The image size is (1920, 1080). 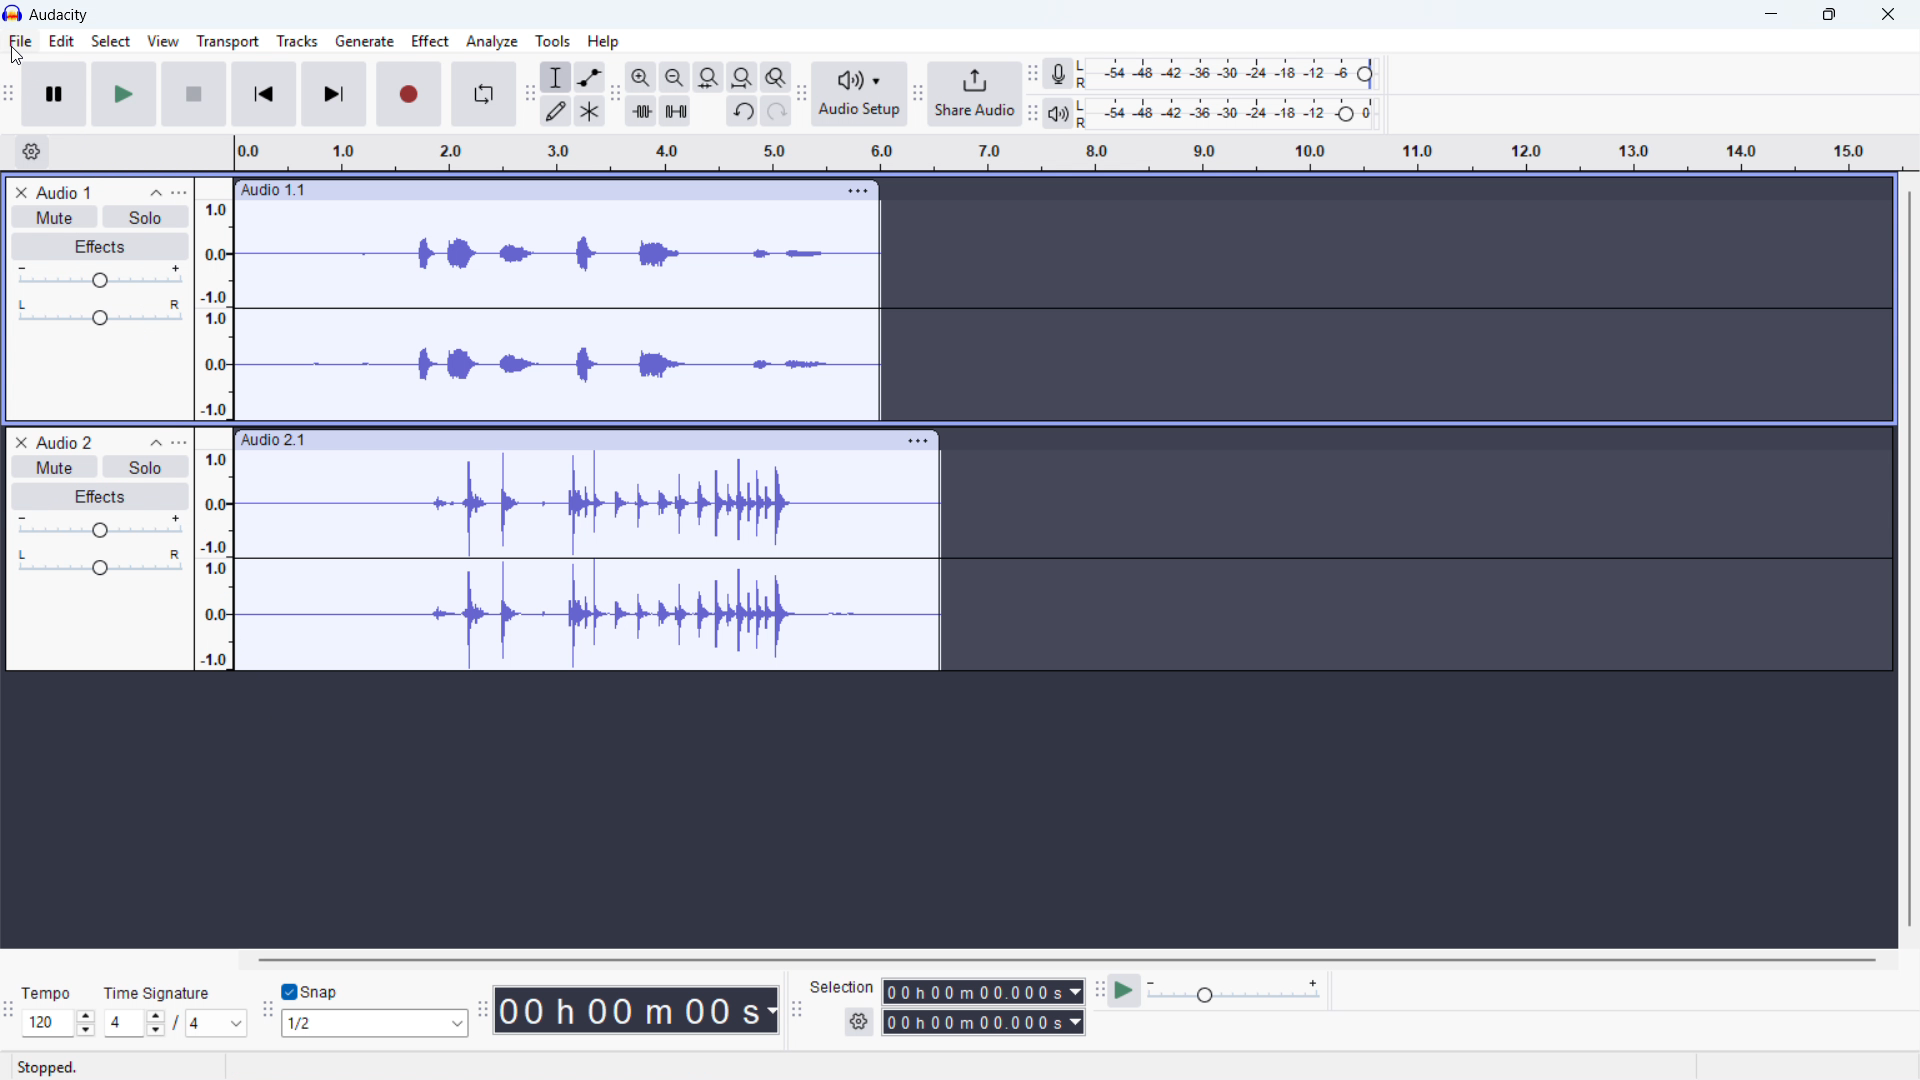 What do you see at coordinates (640, 77) in the screenshot?
I see `Zoom in` at bounding box center [640, 77].